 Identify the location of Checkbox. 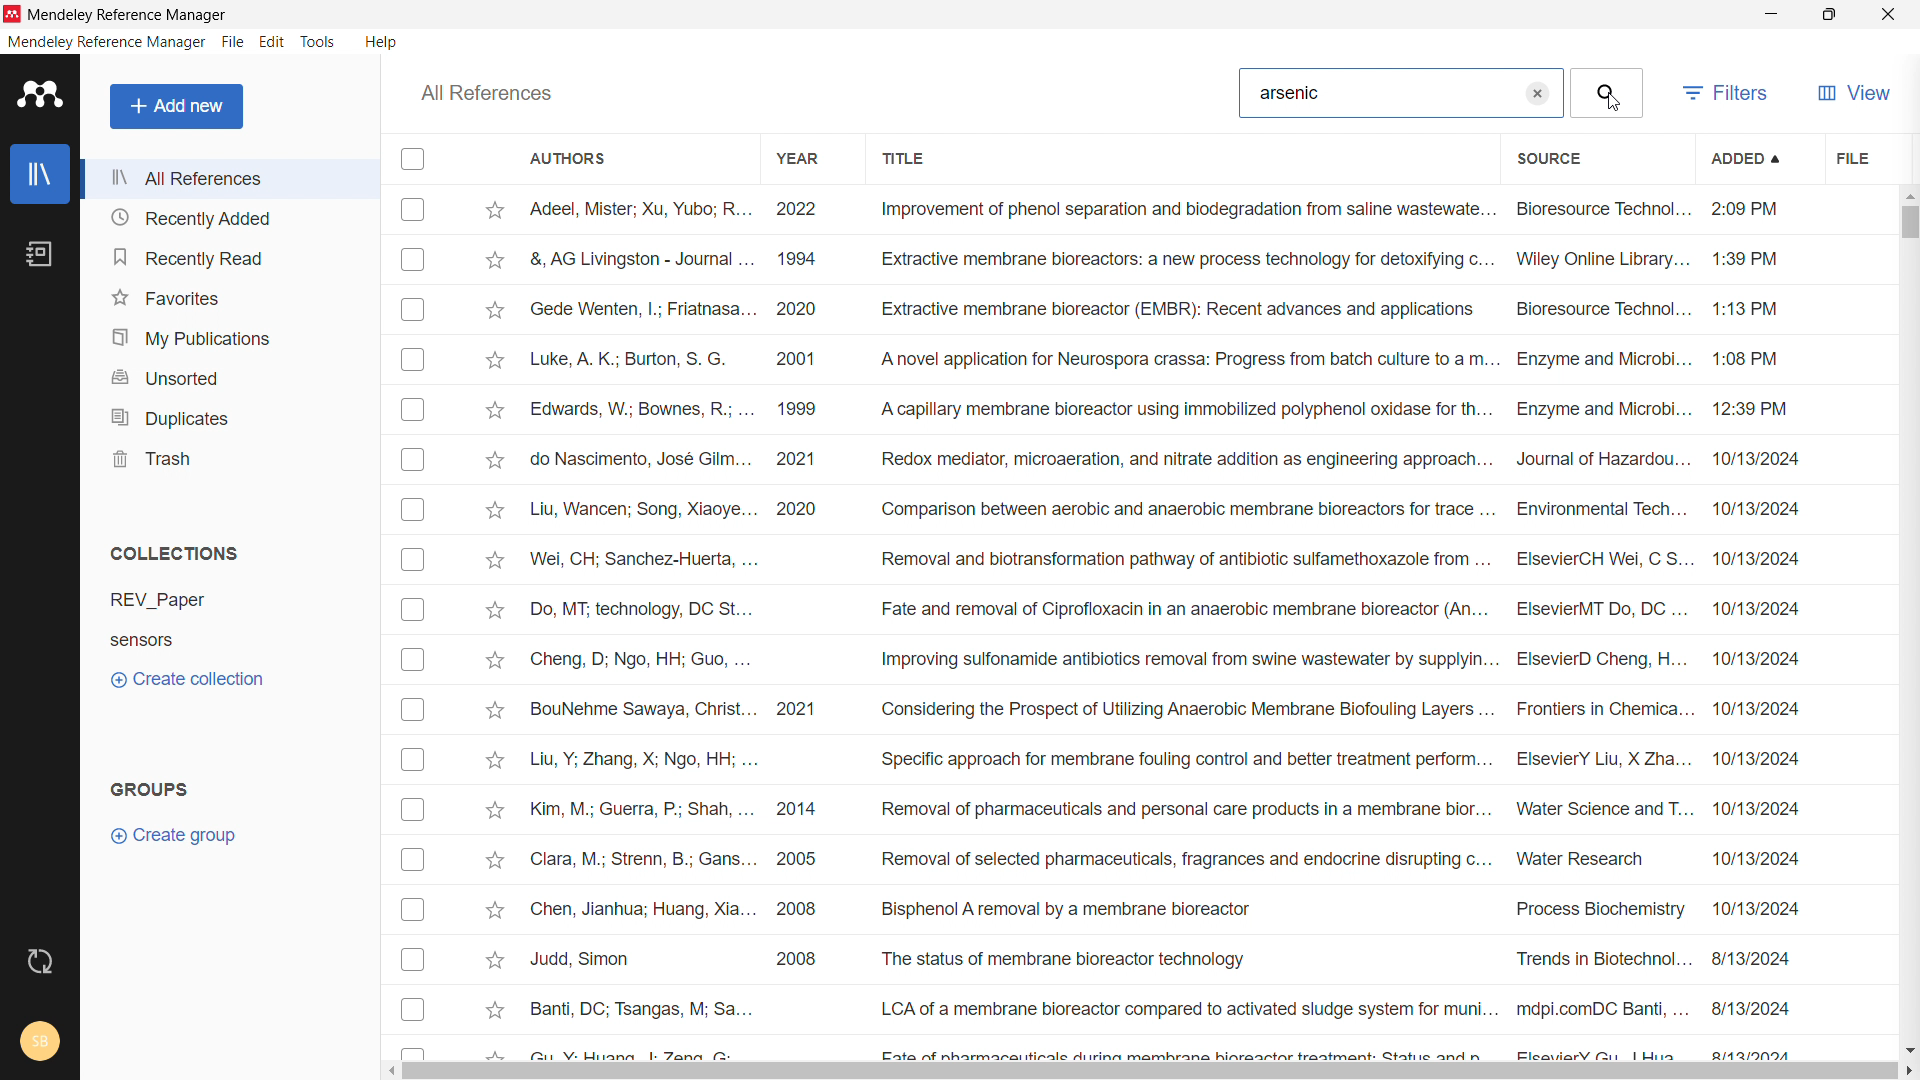
(413, 410).